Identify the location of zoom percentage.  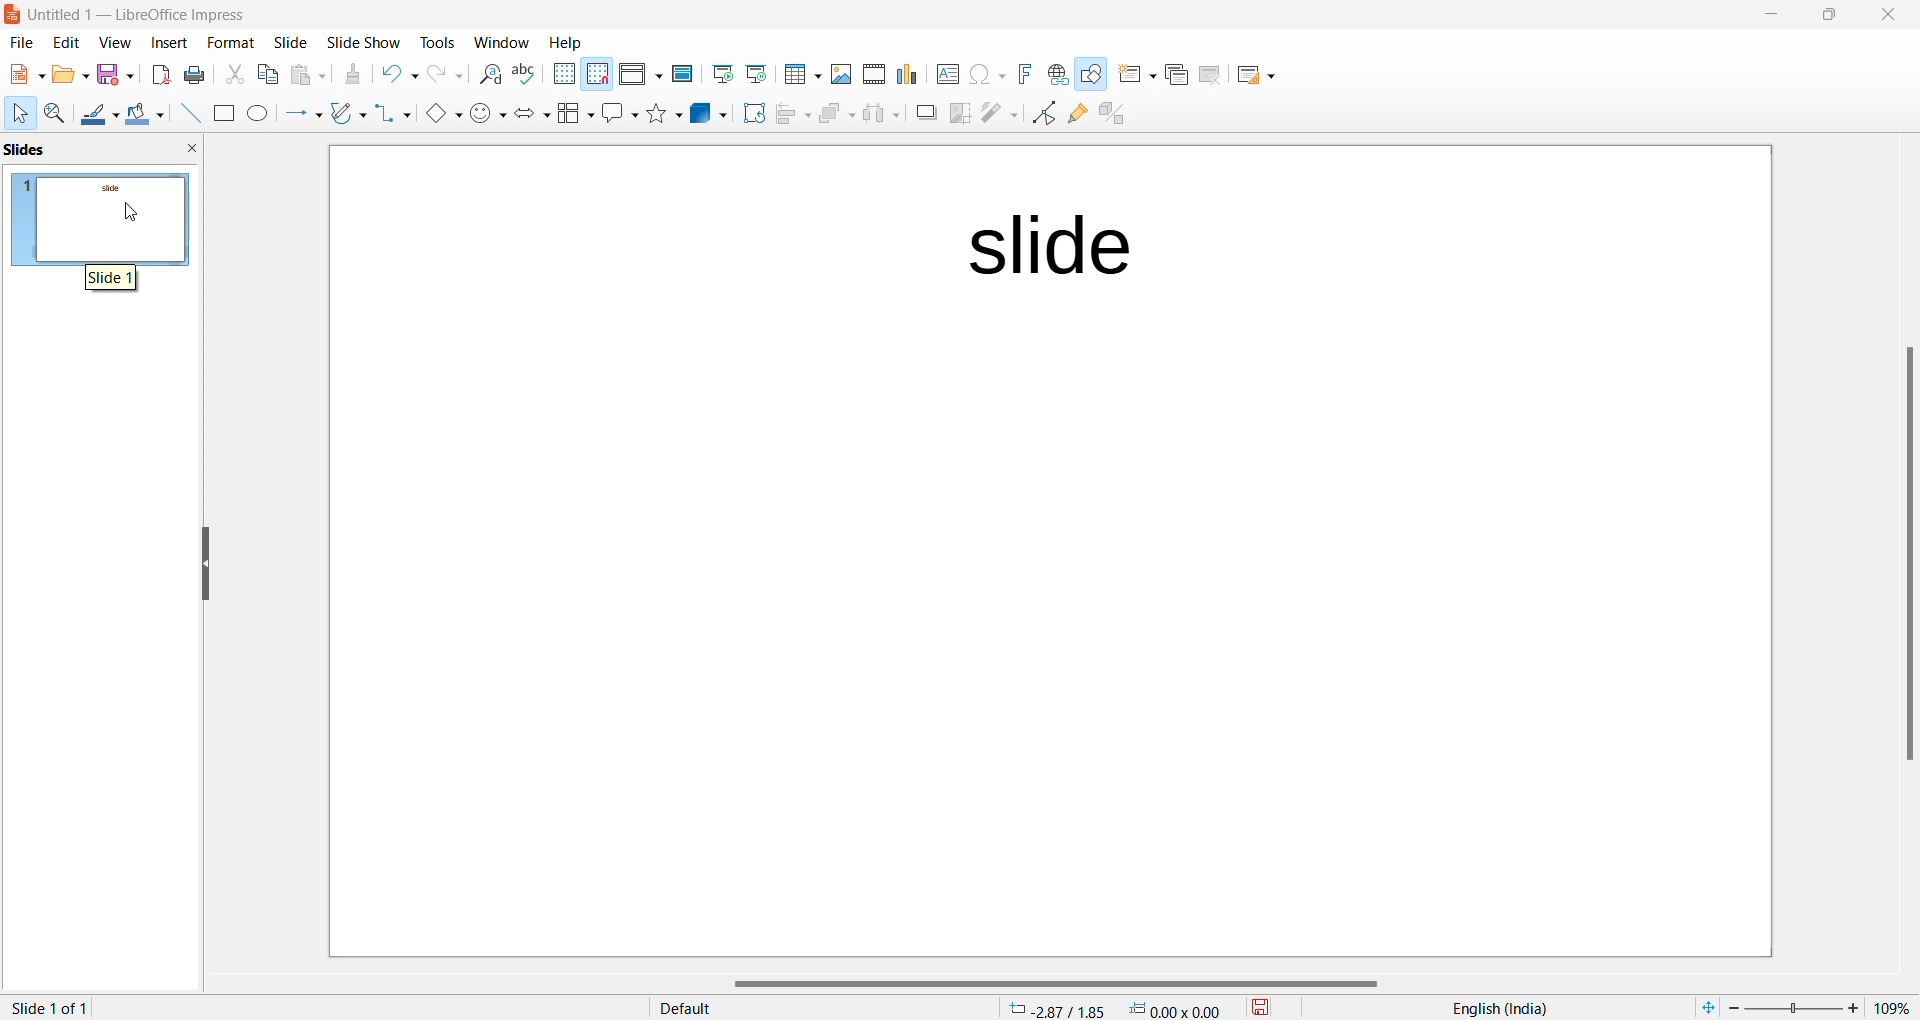
(1896, 1006).